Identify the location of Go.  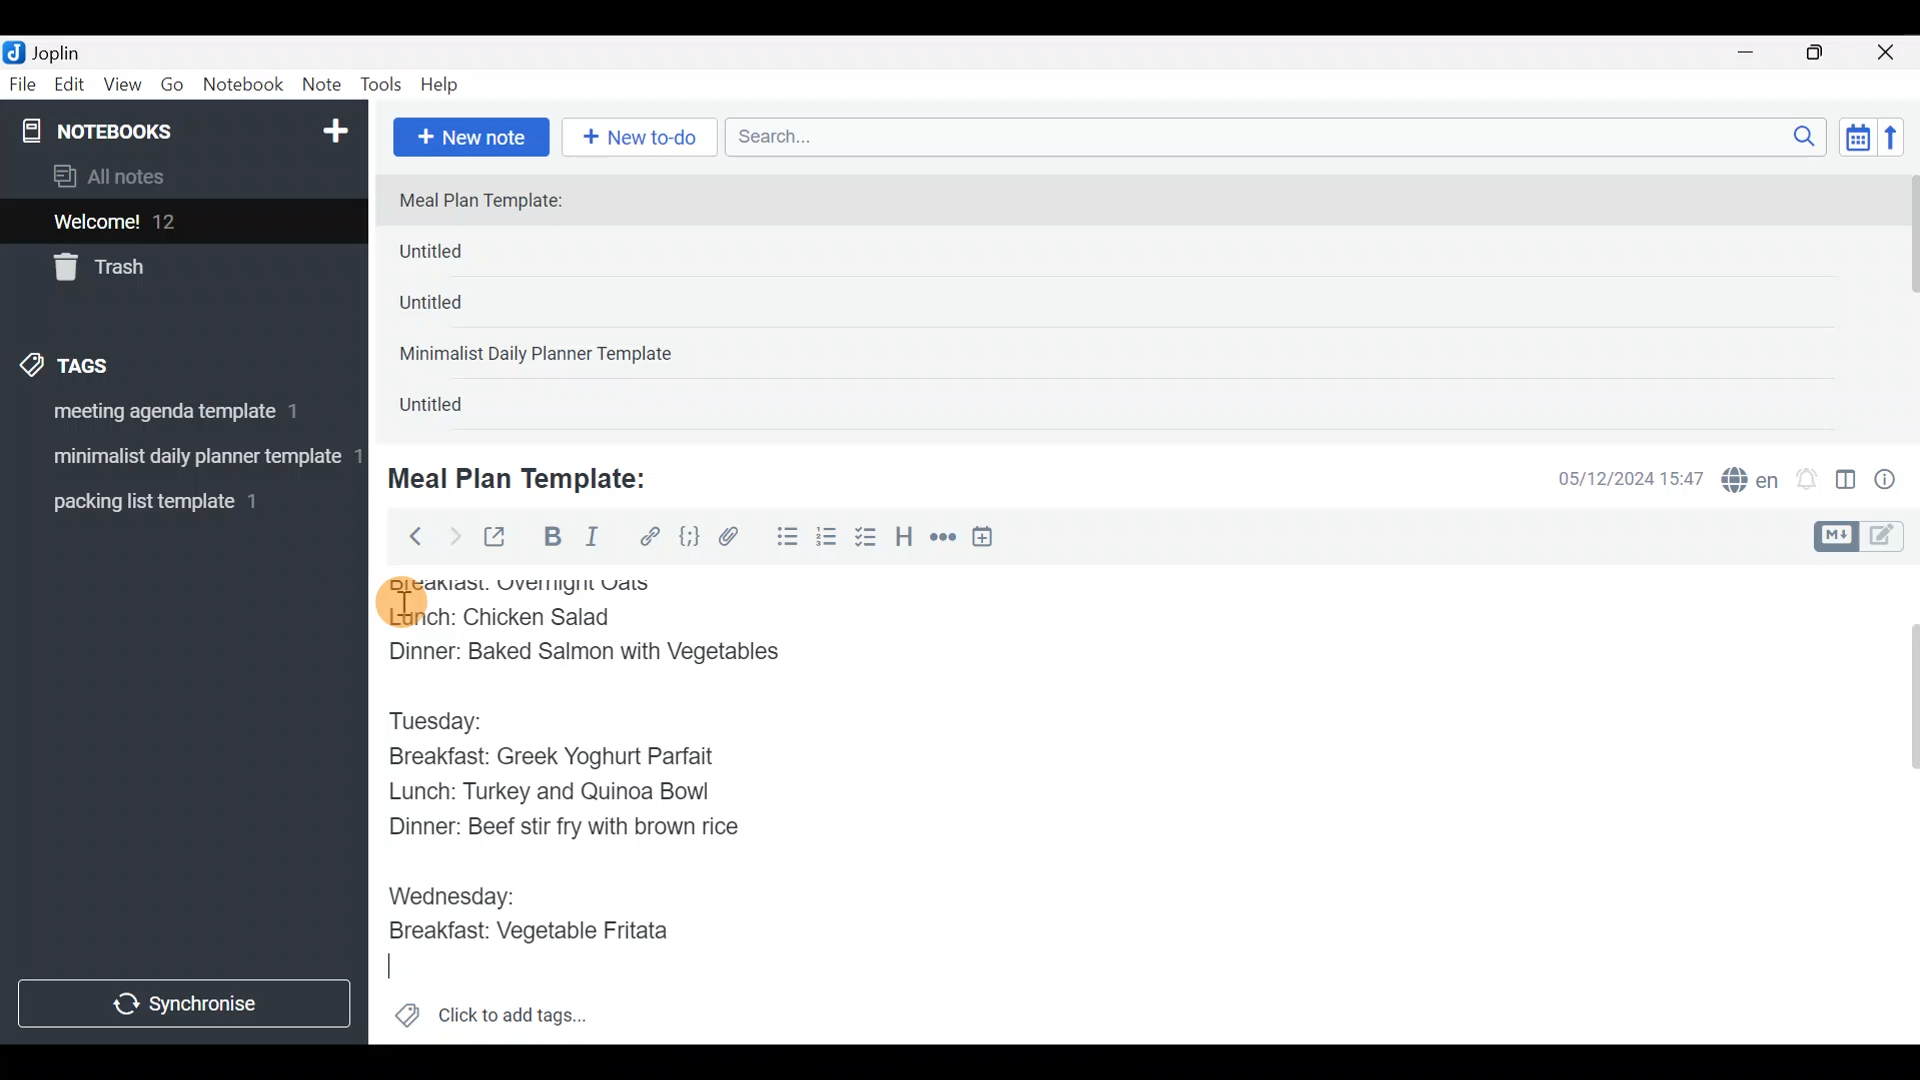
(172, 89).